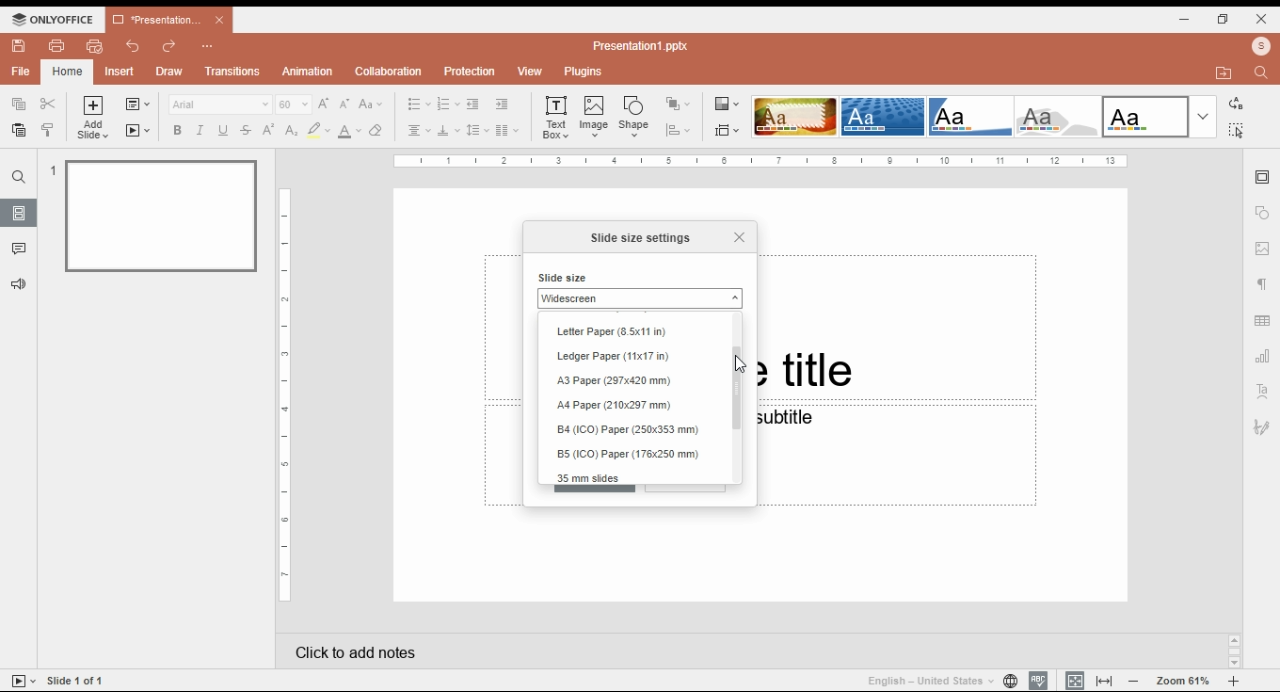  Describe the element at coordinates (1265, 428) in the screenshot. I see `` at that location.